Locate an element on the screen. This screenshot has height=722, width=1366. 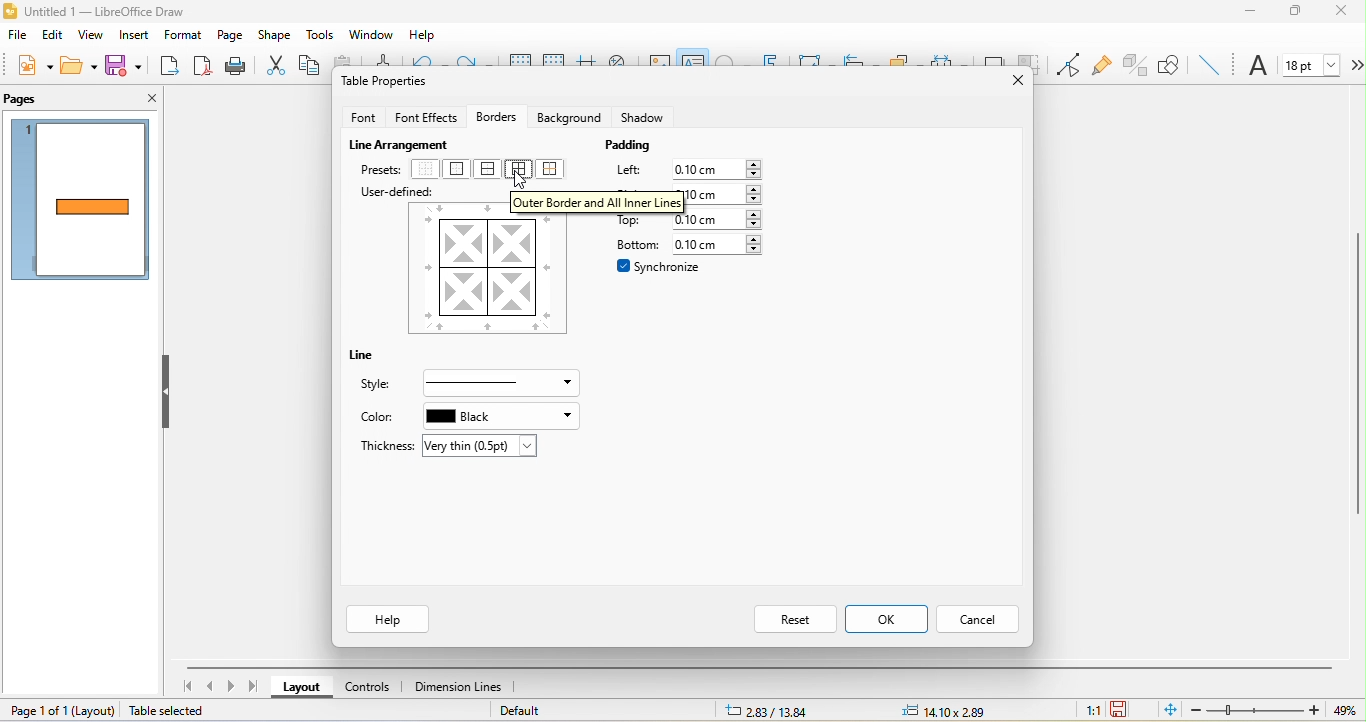
live arrangement is located at coordinates (403, 142).